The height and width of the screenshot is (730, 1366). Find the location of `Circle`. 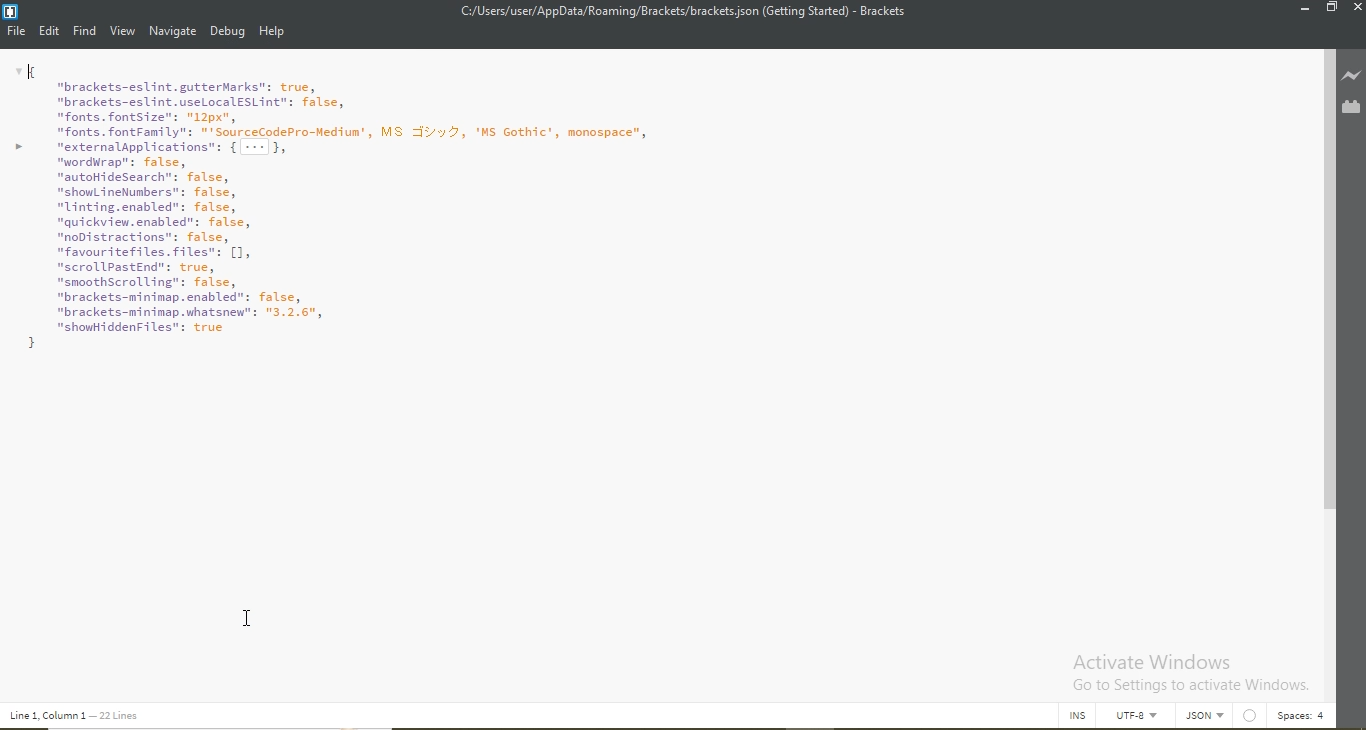

Circle is located at coordinates (1252, 716).